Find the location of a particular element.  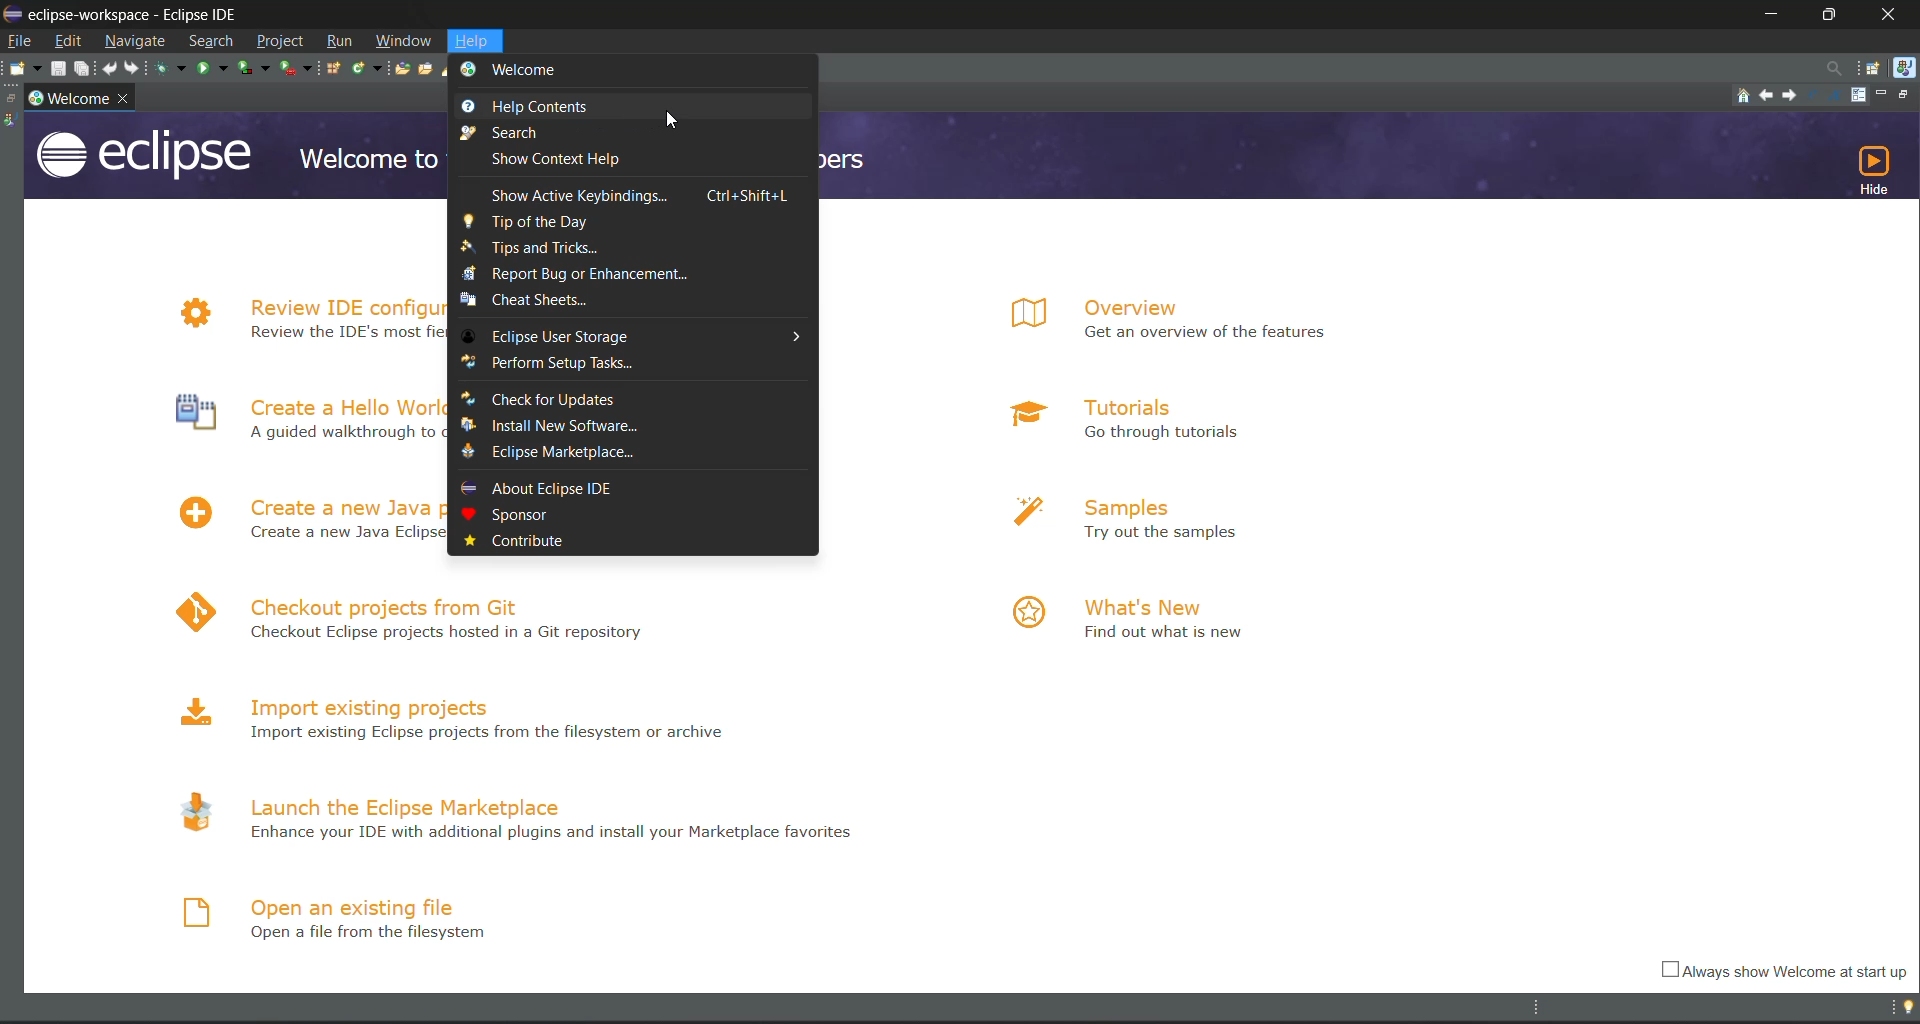

Try out the samples is located at coordinates (1148, 534).